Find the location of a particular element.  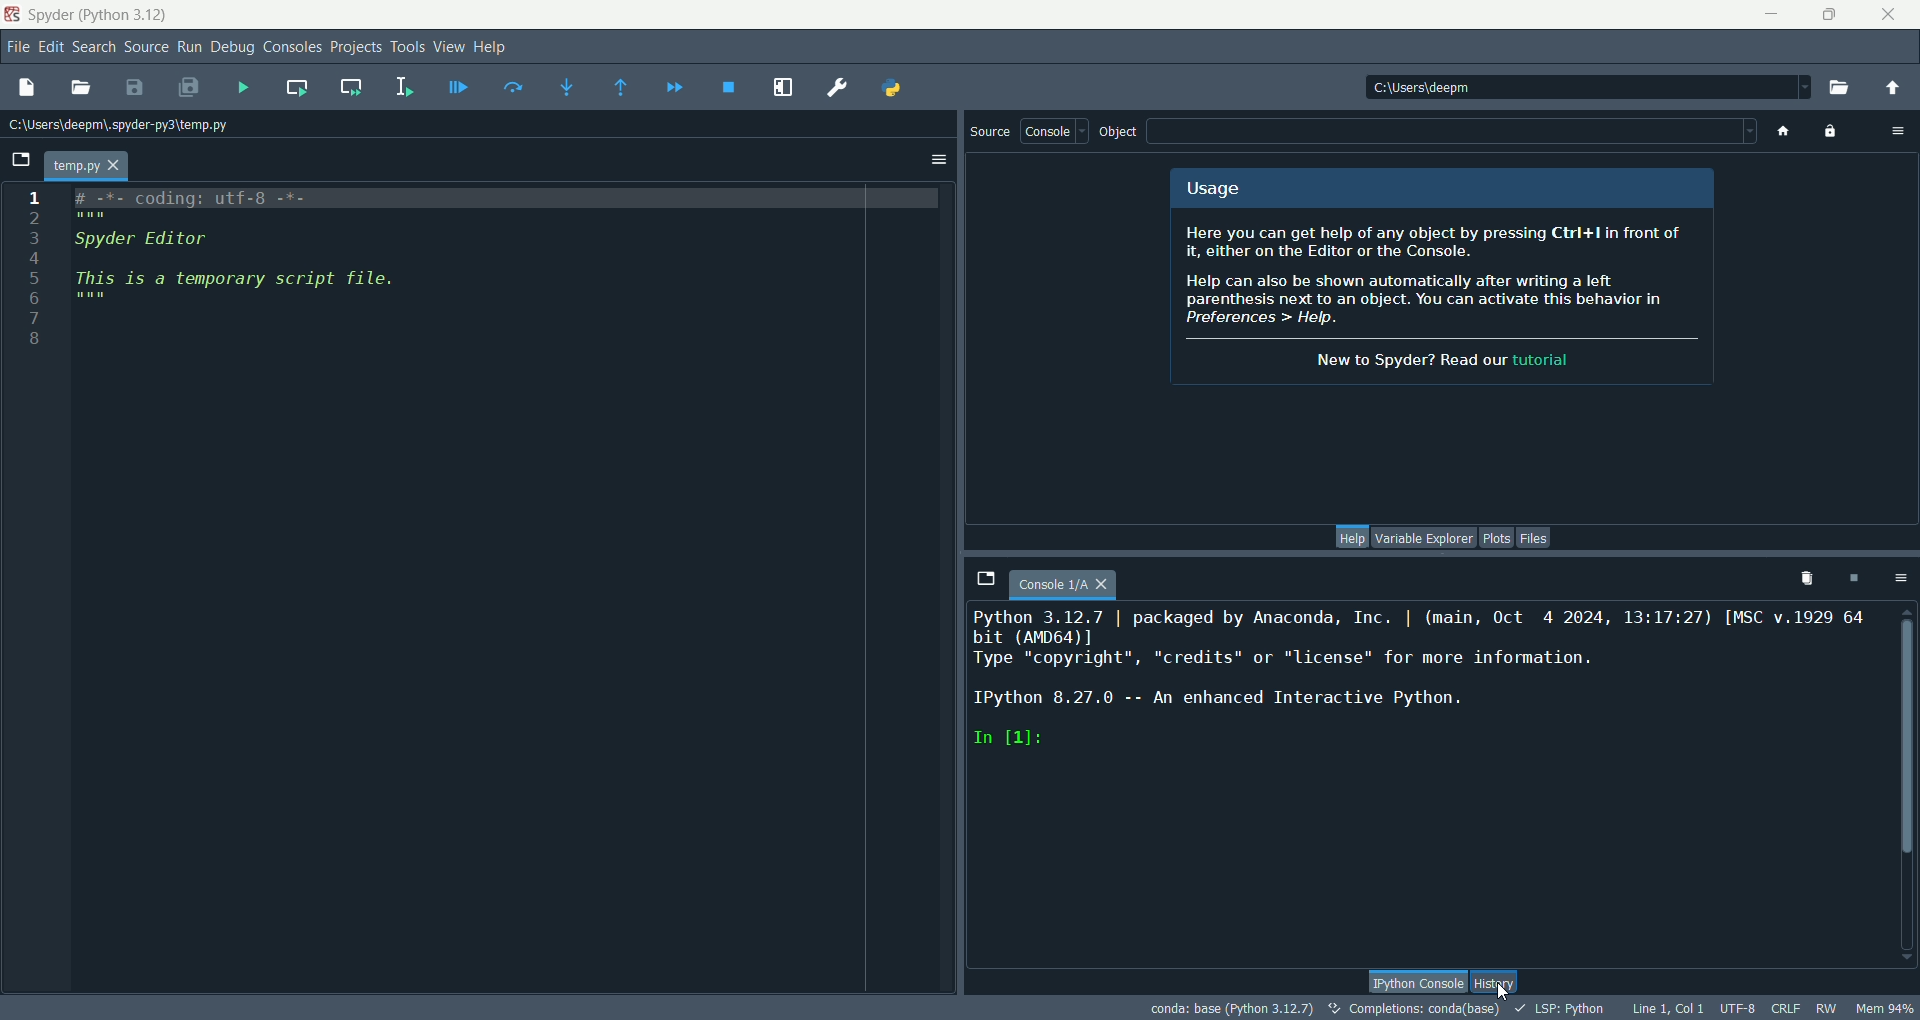

blank space is located at coordinates (1460, 132).